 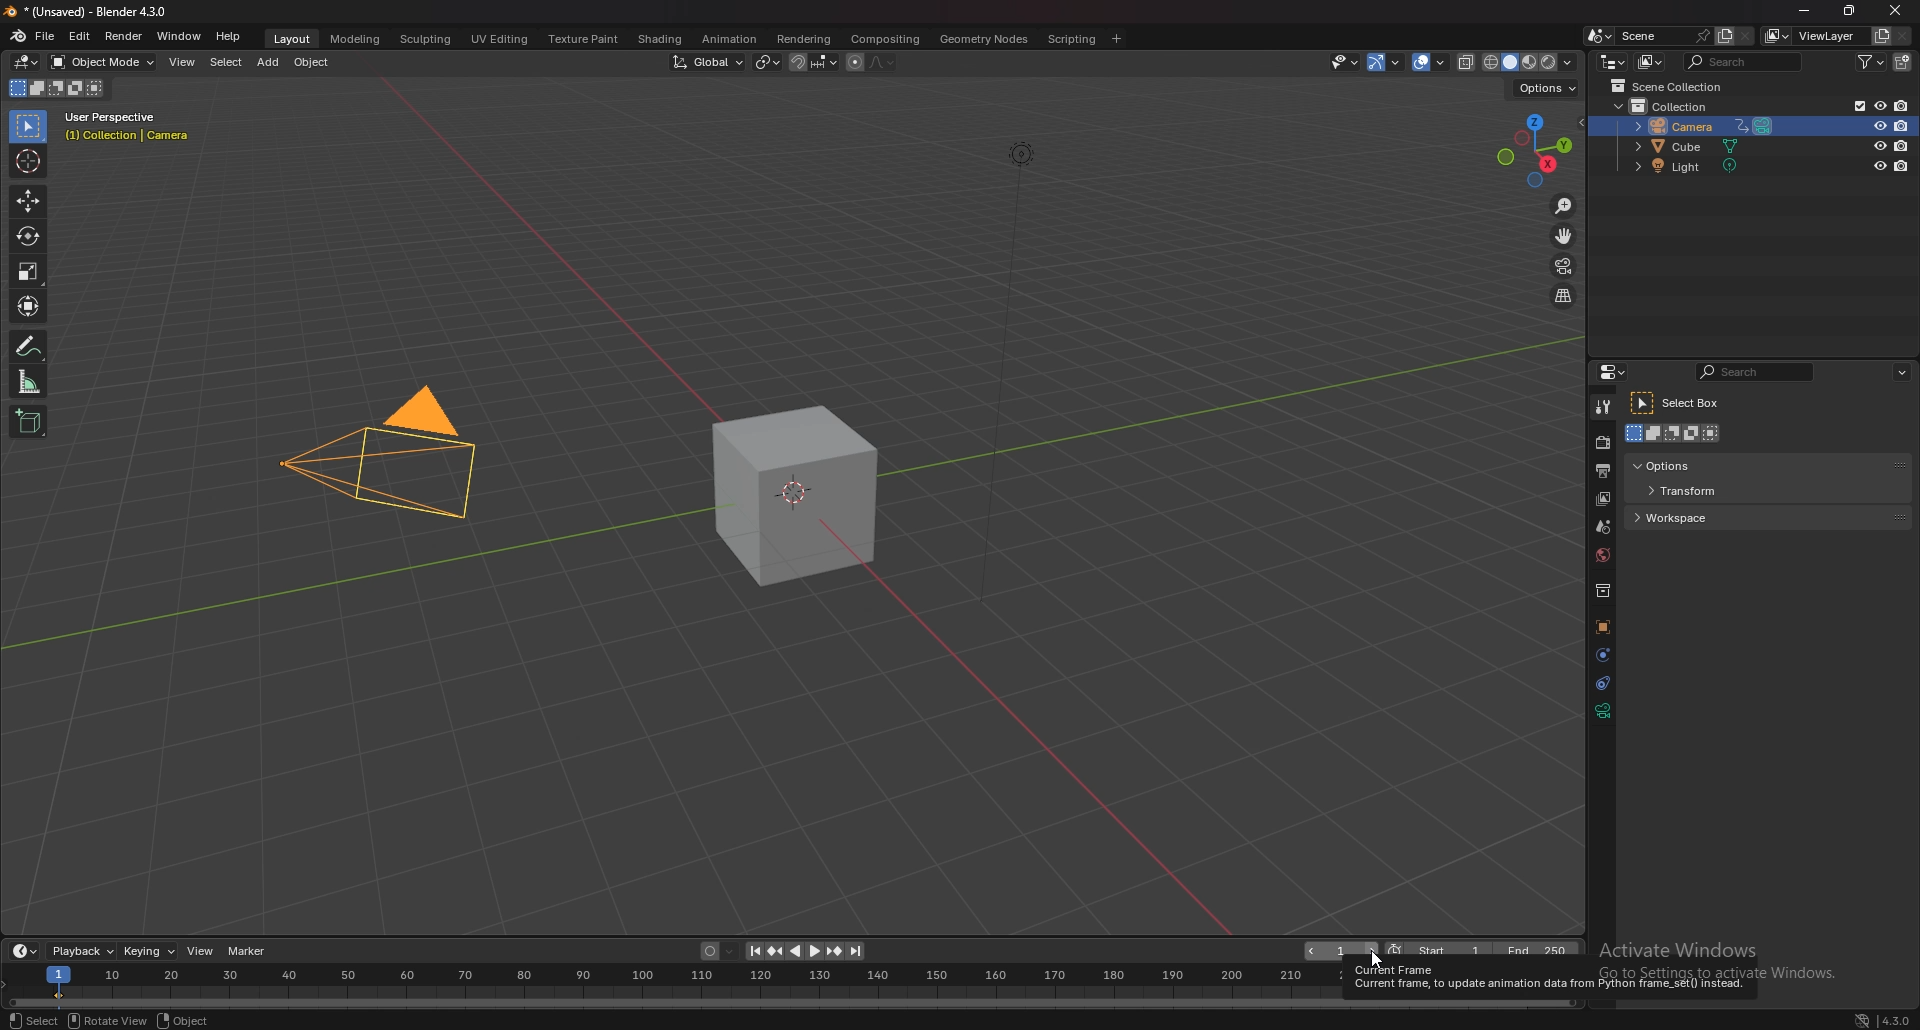 I want to click on cursor, so click(x=1372, y=960).